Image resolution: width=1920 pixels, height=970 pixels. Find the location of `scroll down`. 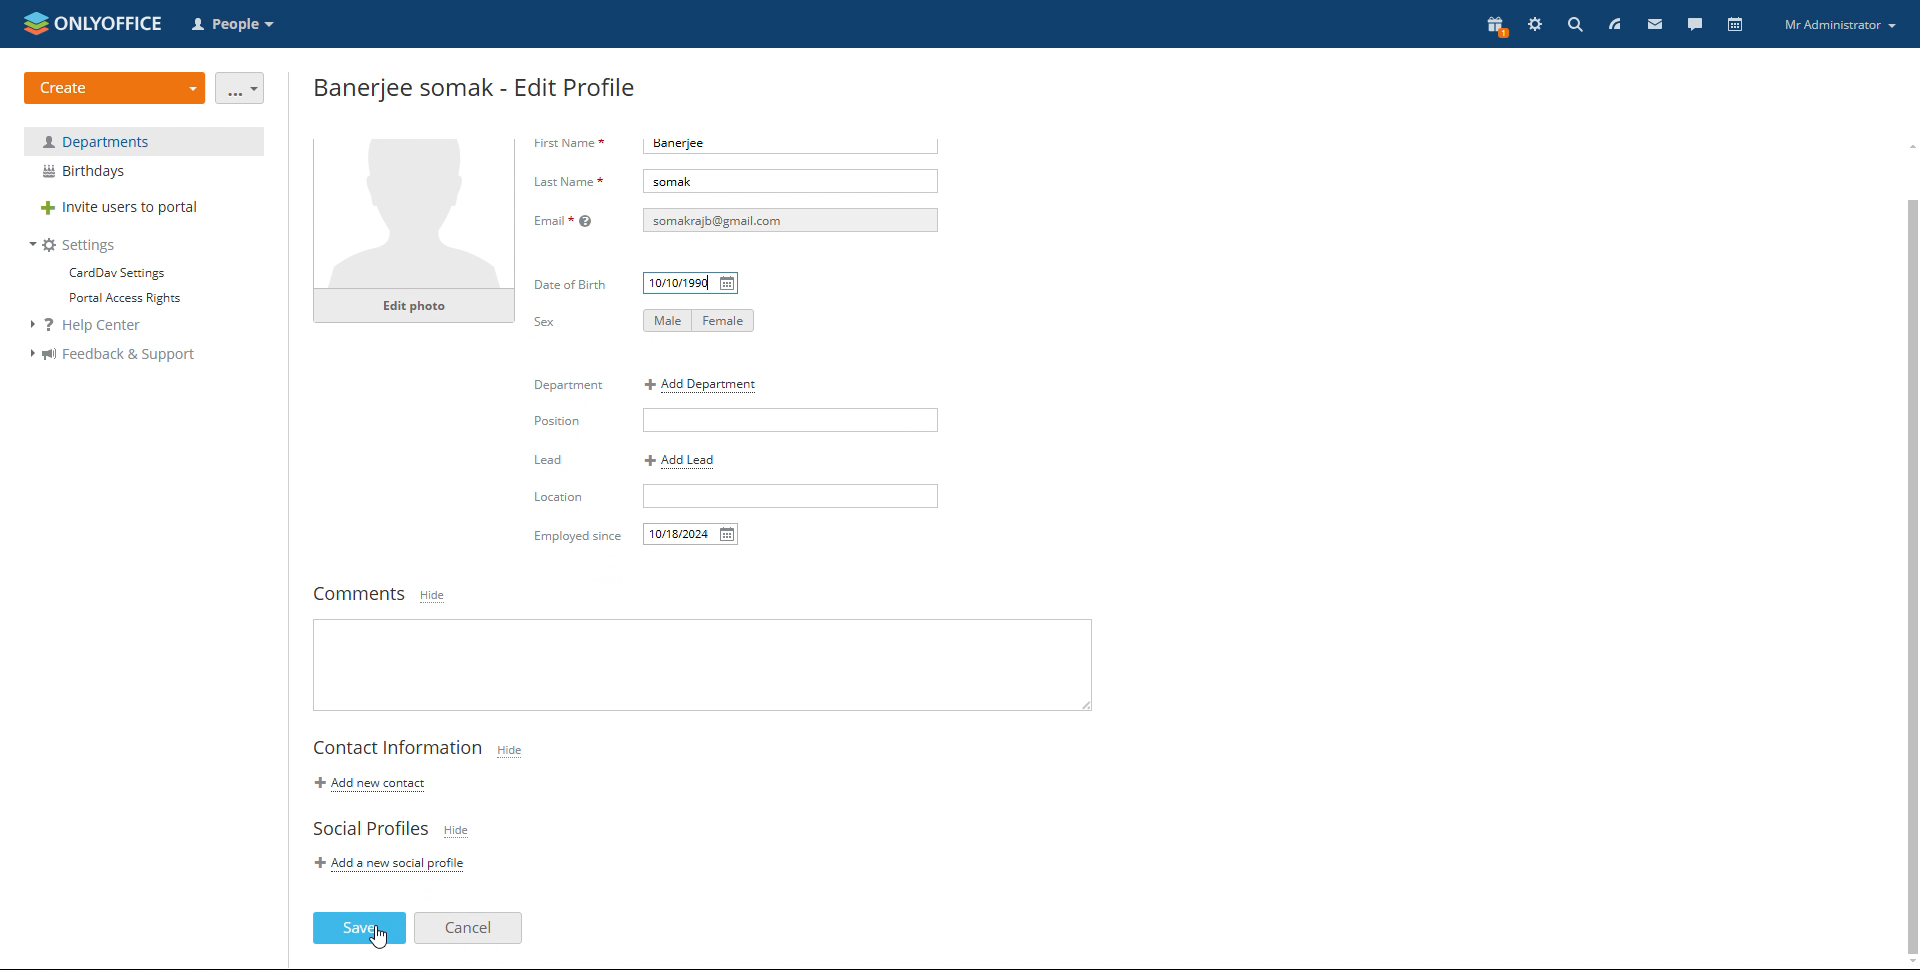

scroll down is located at coordinates (1908, 962).